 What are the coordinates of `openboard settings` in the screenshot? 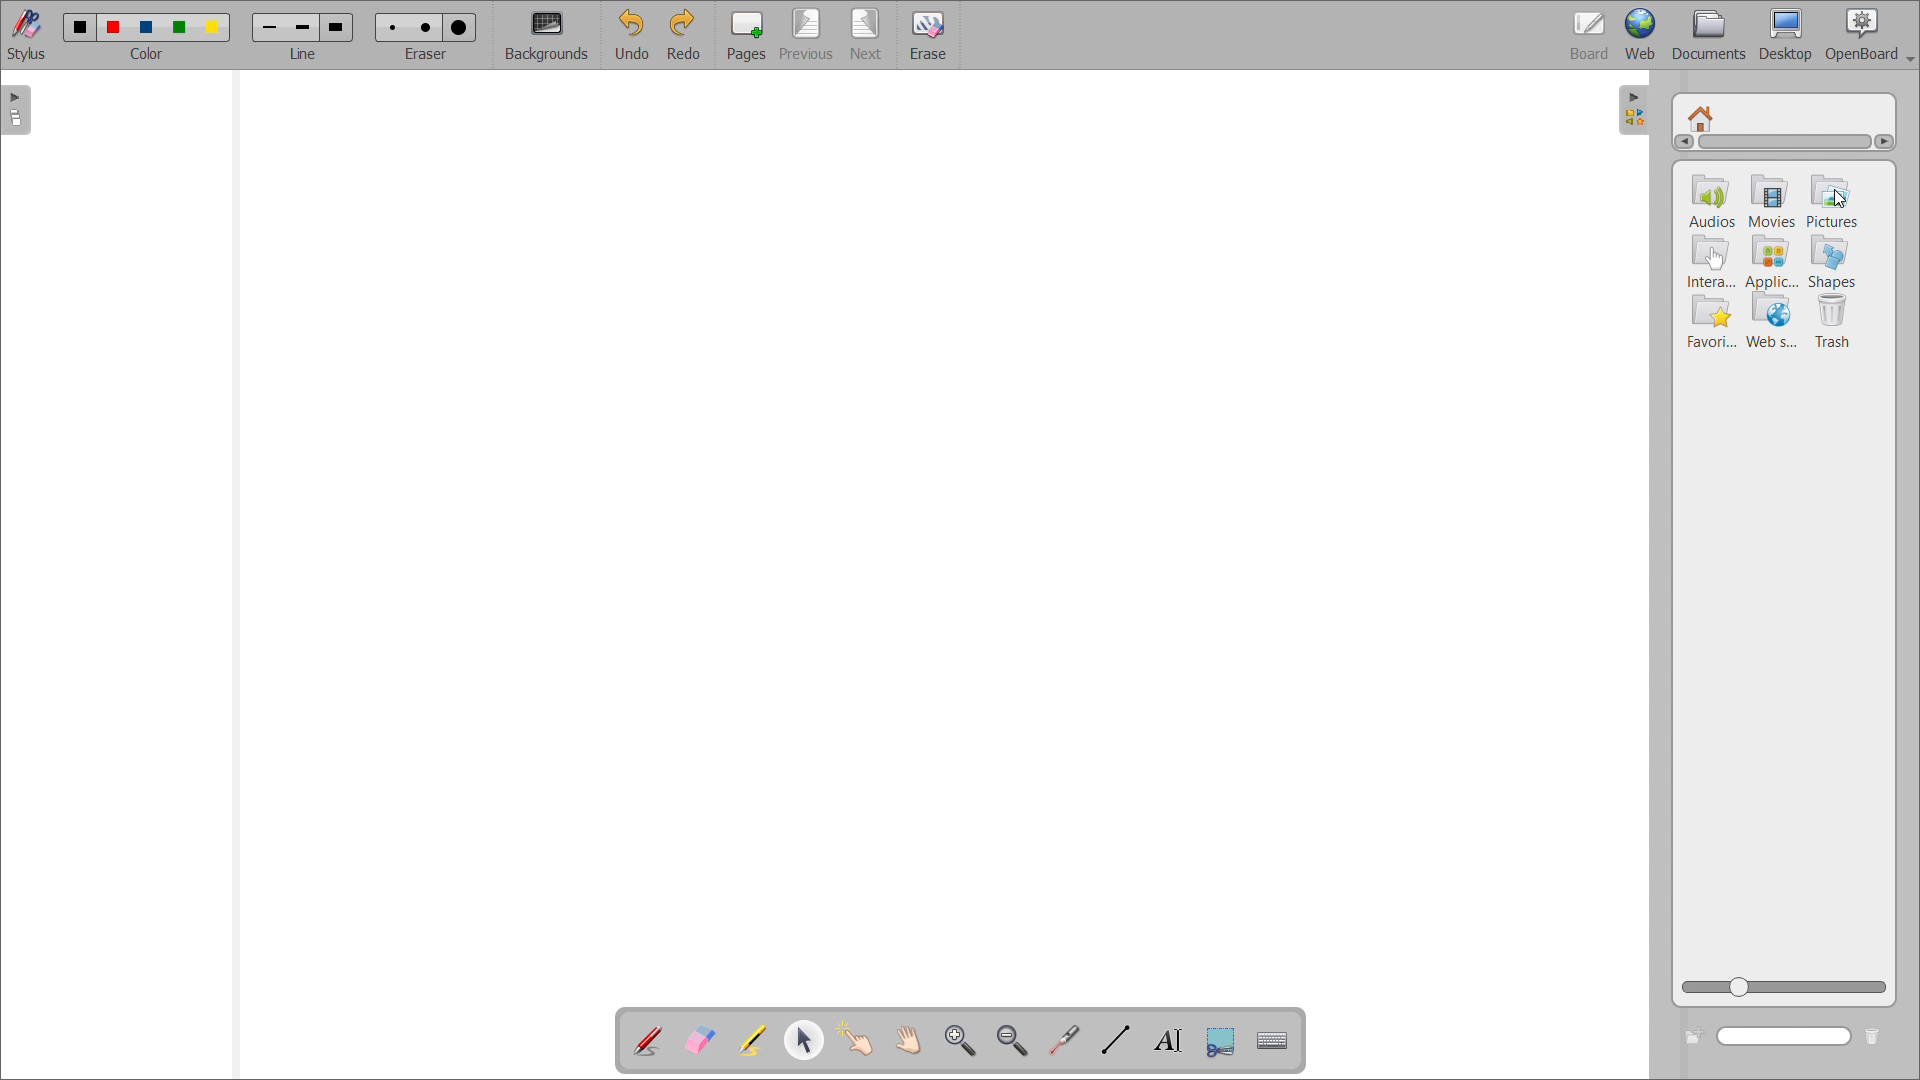 It's located at (1869, 35).